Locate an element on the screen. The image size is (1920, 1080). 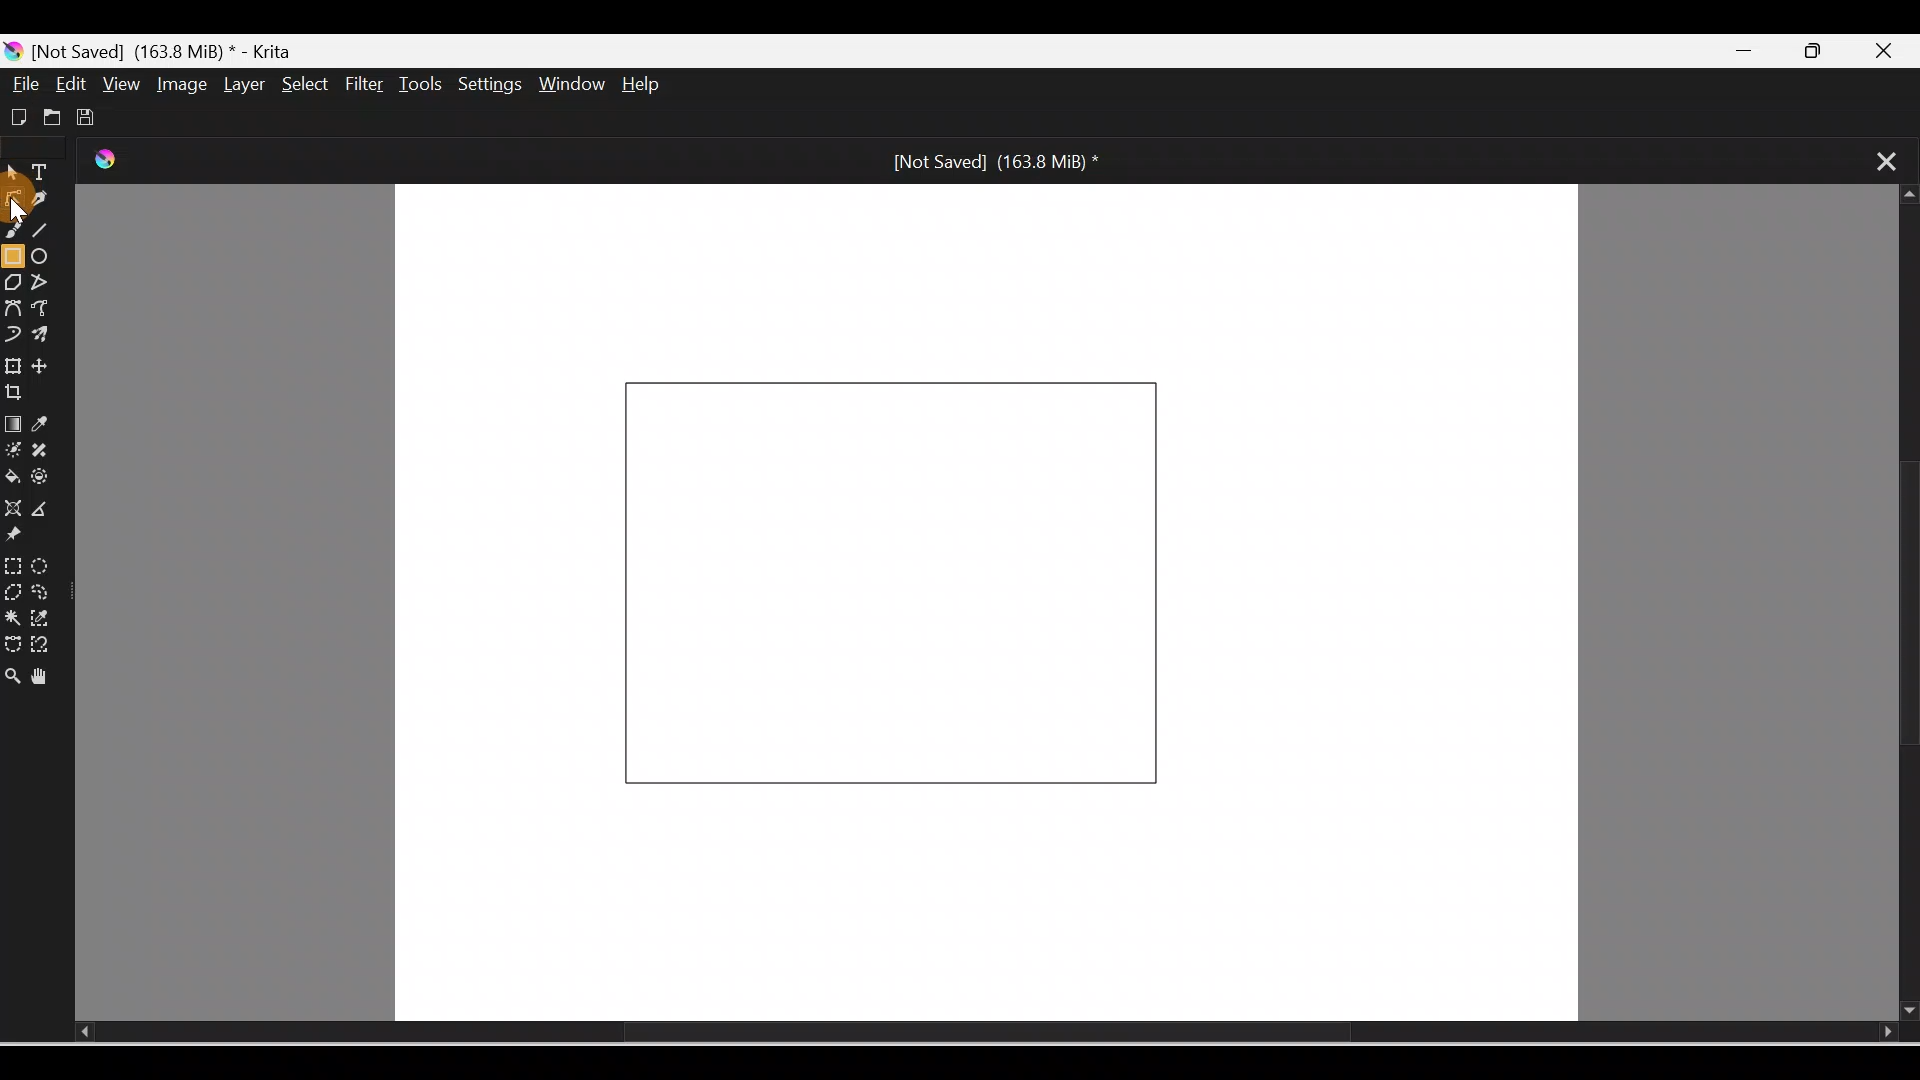
Zoom tool is located at coordinates (12, 670).